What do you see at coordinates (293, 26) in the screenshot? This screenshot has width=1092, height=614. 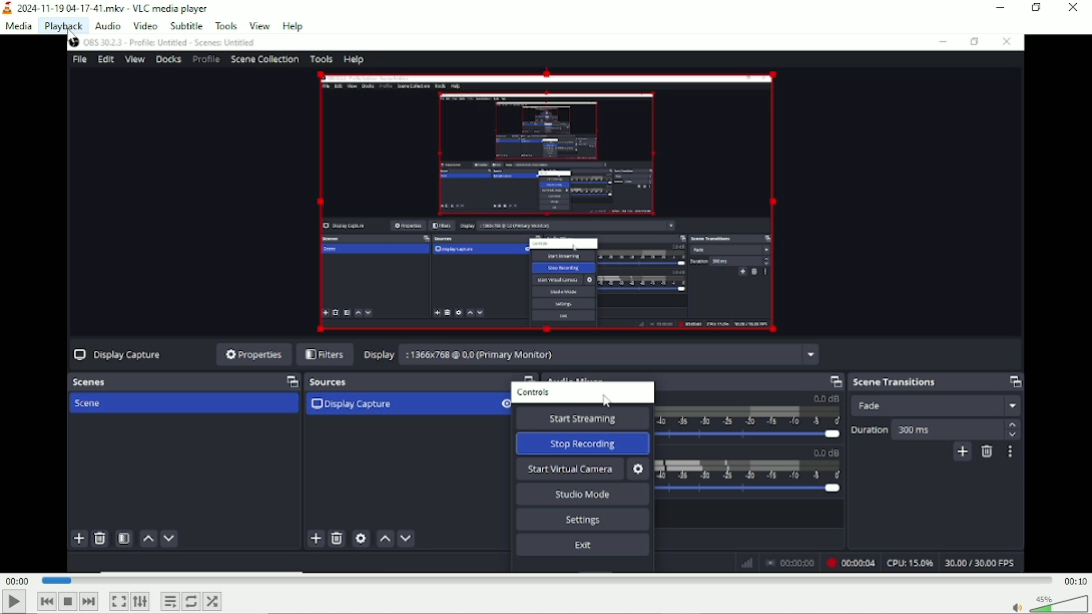 I see `Help` at bounding box center [293, 26].